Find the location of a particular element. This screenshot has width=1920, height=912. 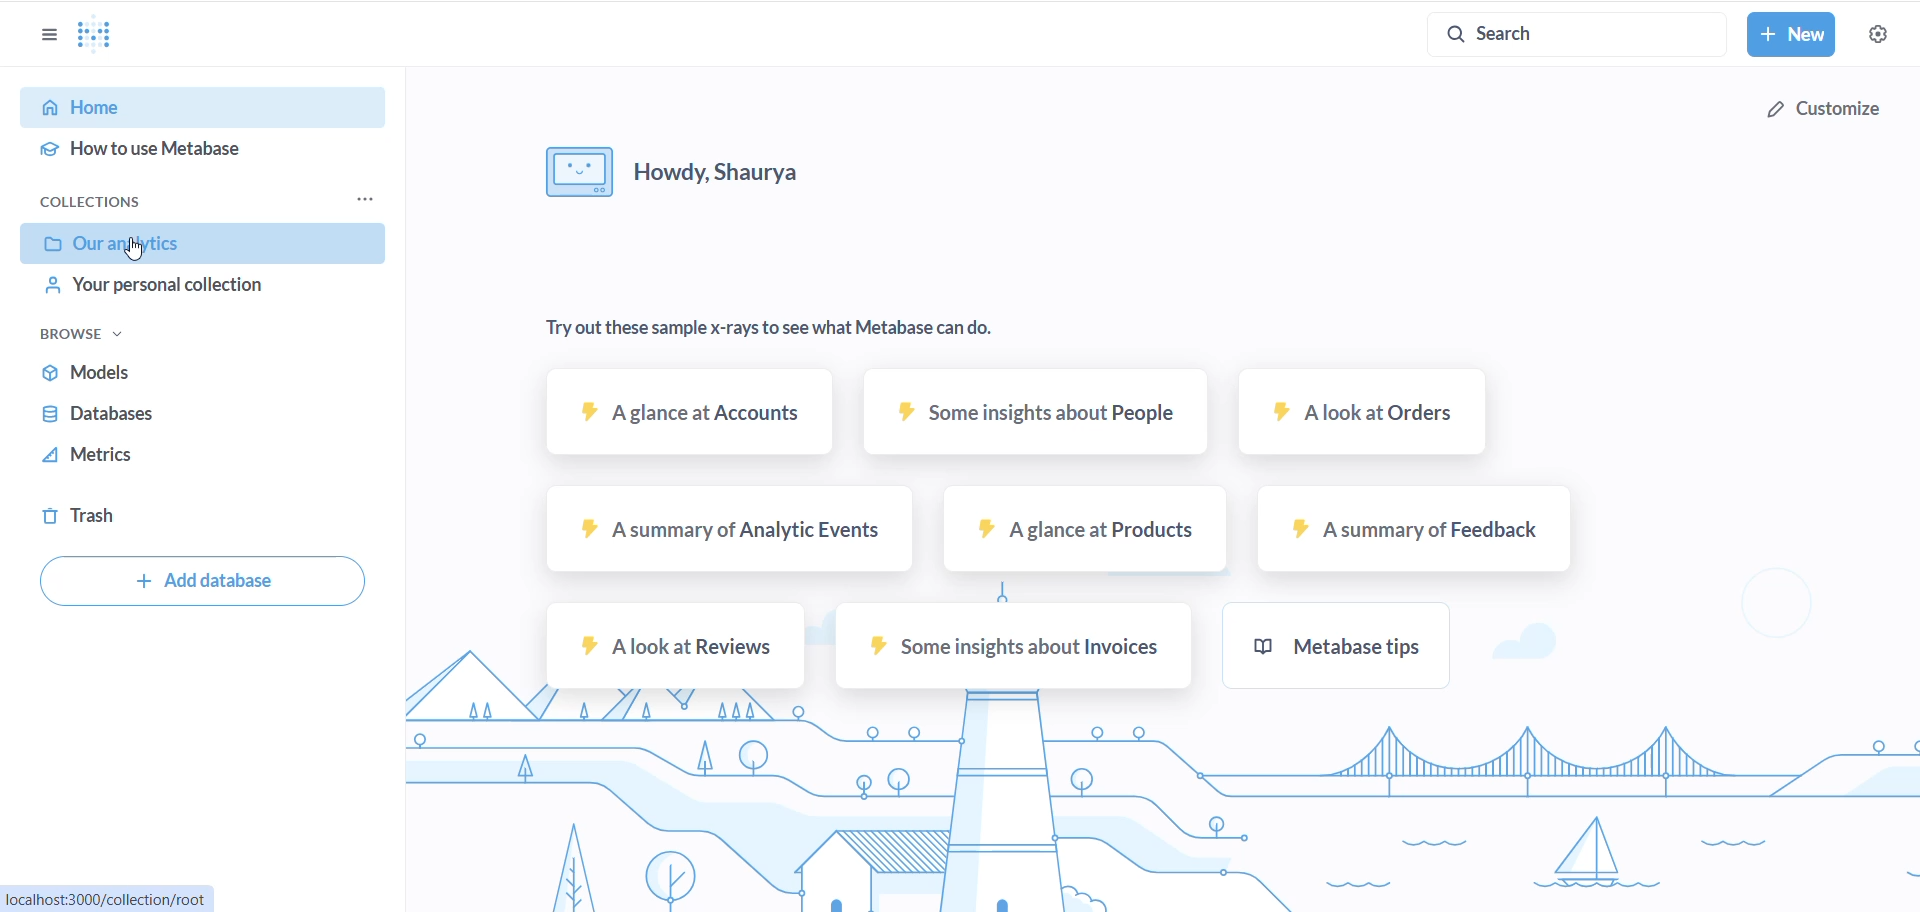

your personal collection is located at coordinates (207, 291).